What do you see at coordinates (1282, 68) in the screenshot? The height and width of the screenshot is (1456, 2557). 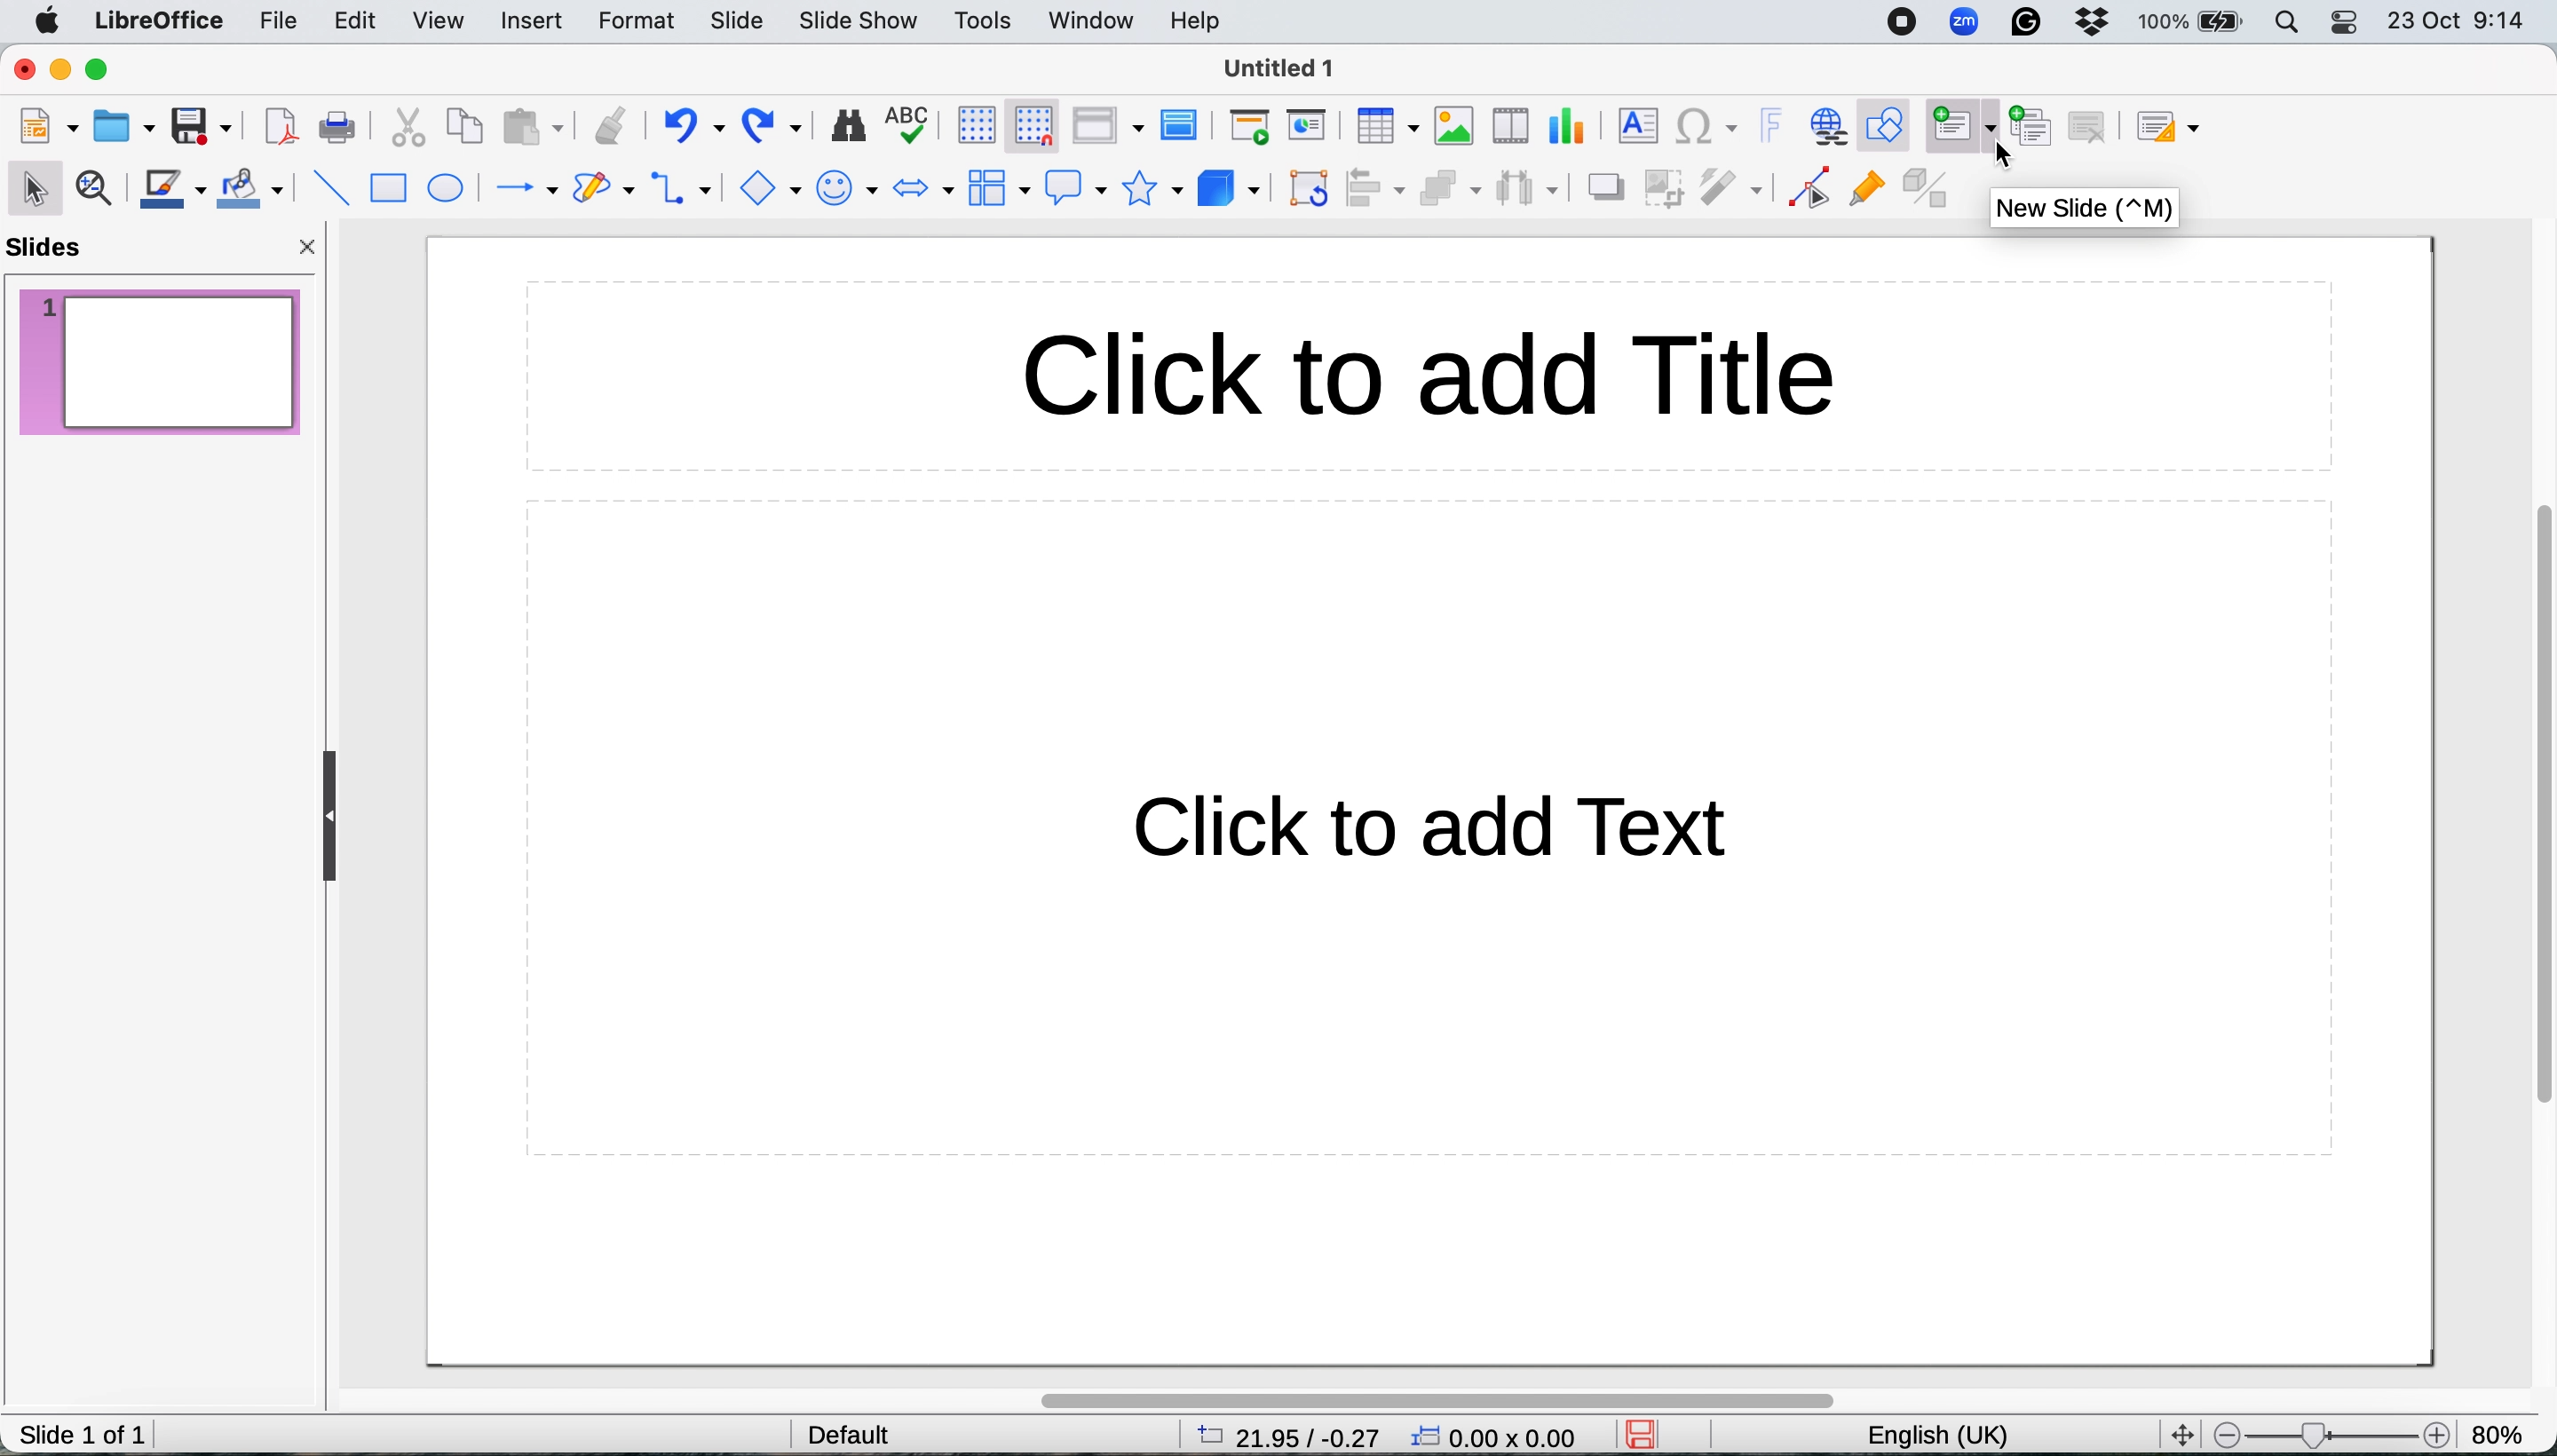 I see `file name` at bounding box center [1282, 68].